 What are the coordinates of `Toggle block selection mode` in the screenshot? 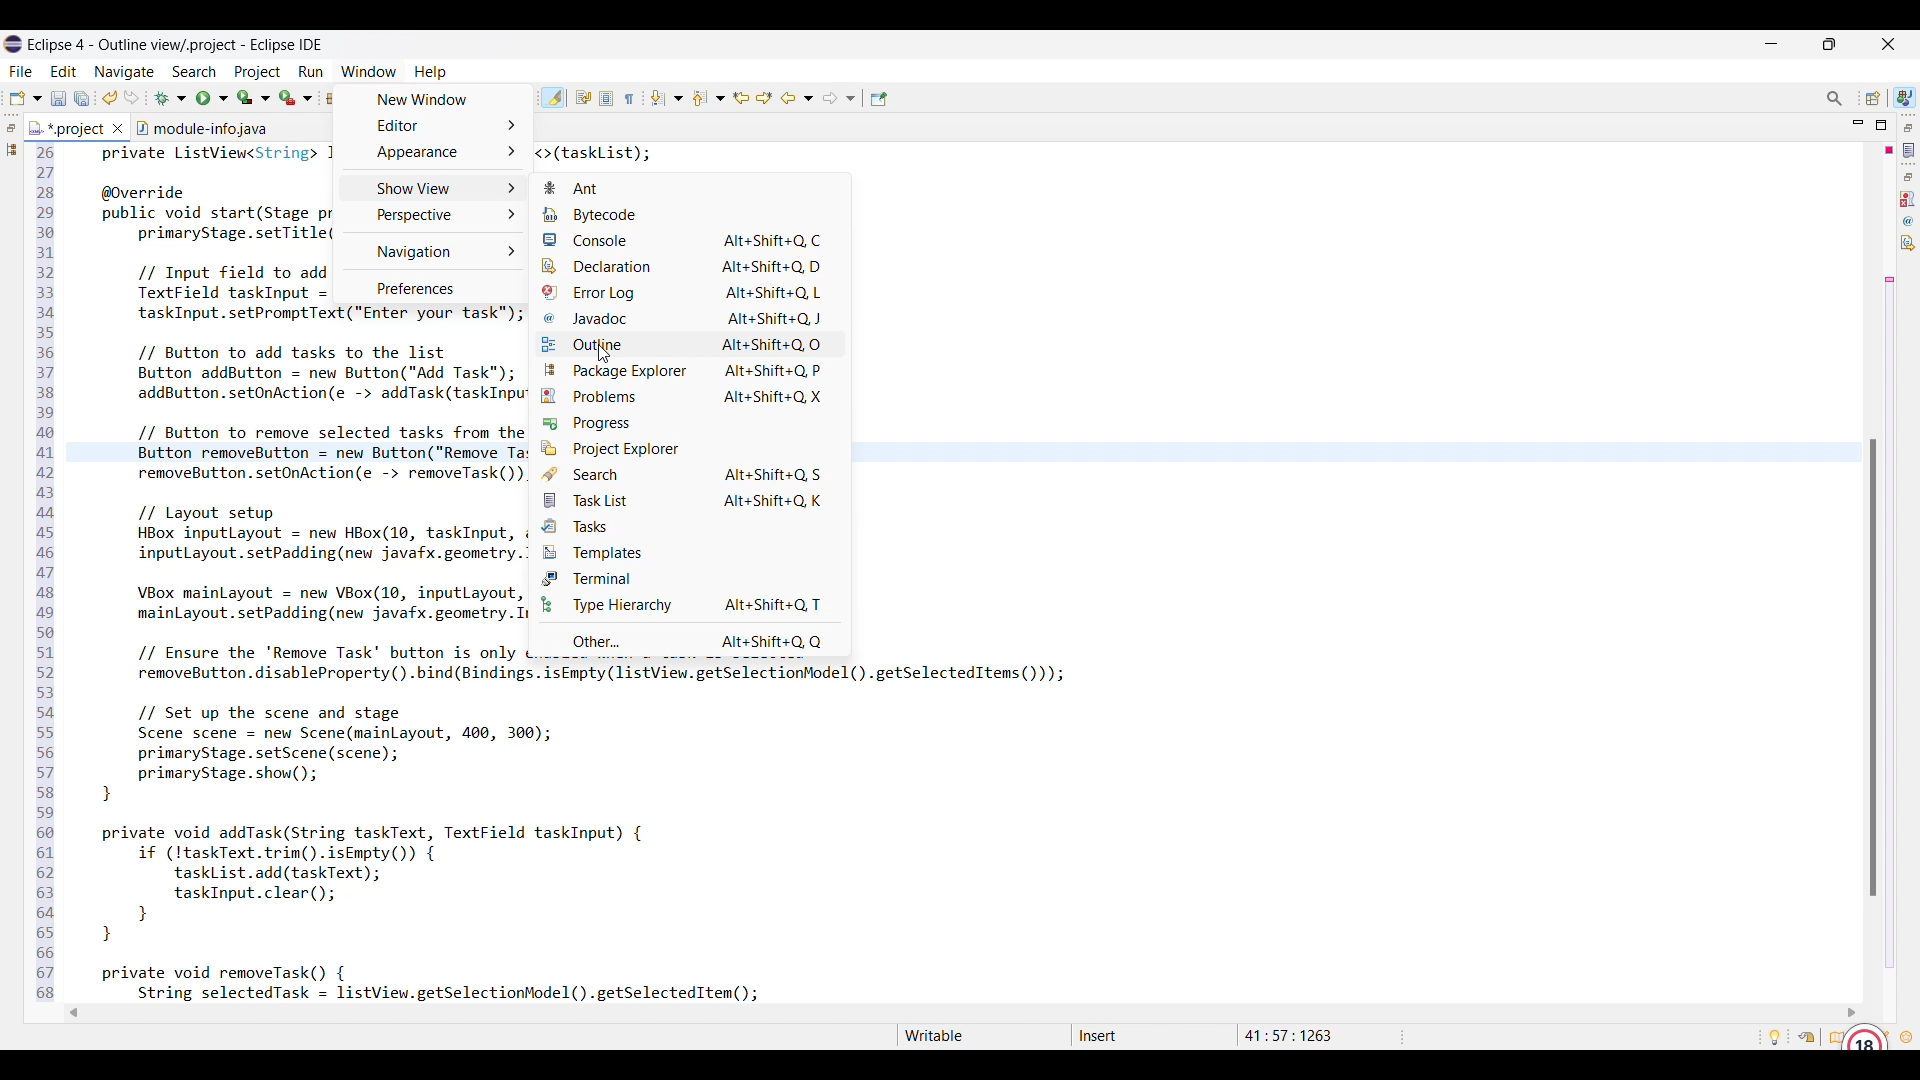 It's located at (606, 98).